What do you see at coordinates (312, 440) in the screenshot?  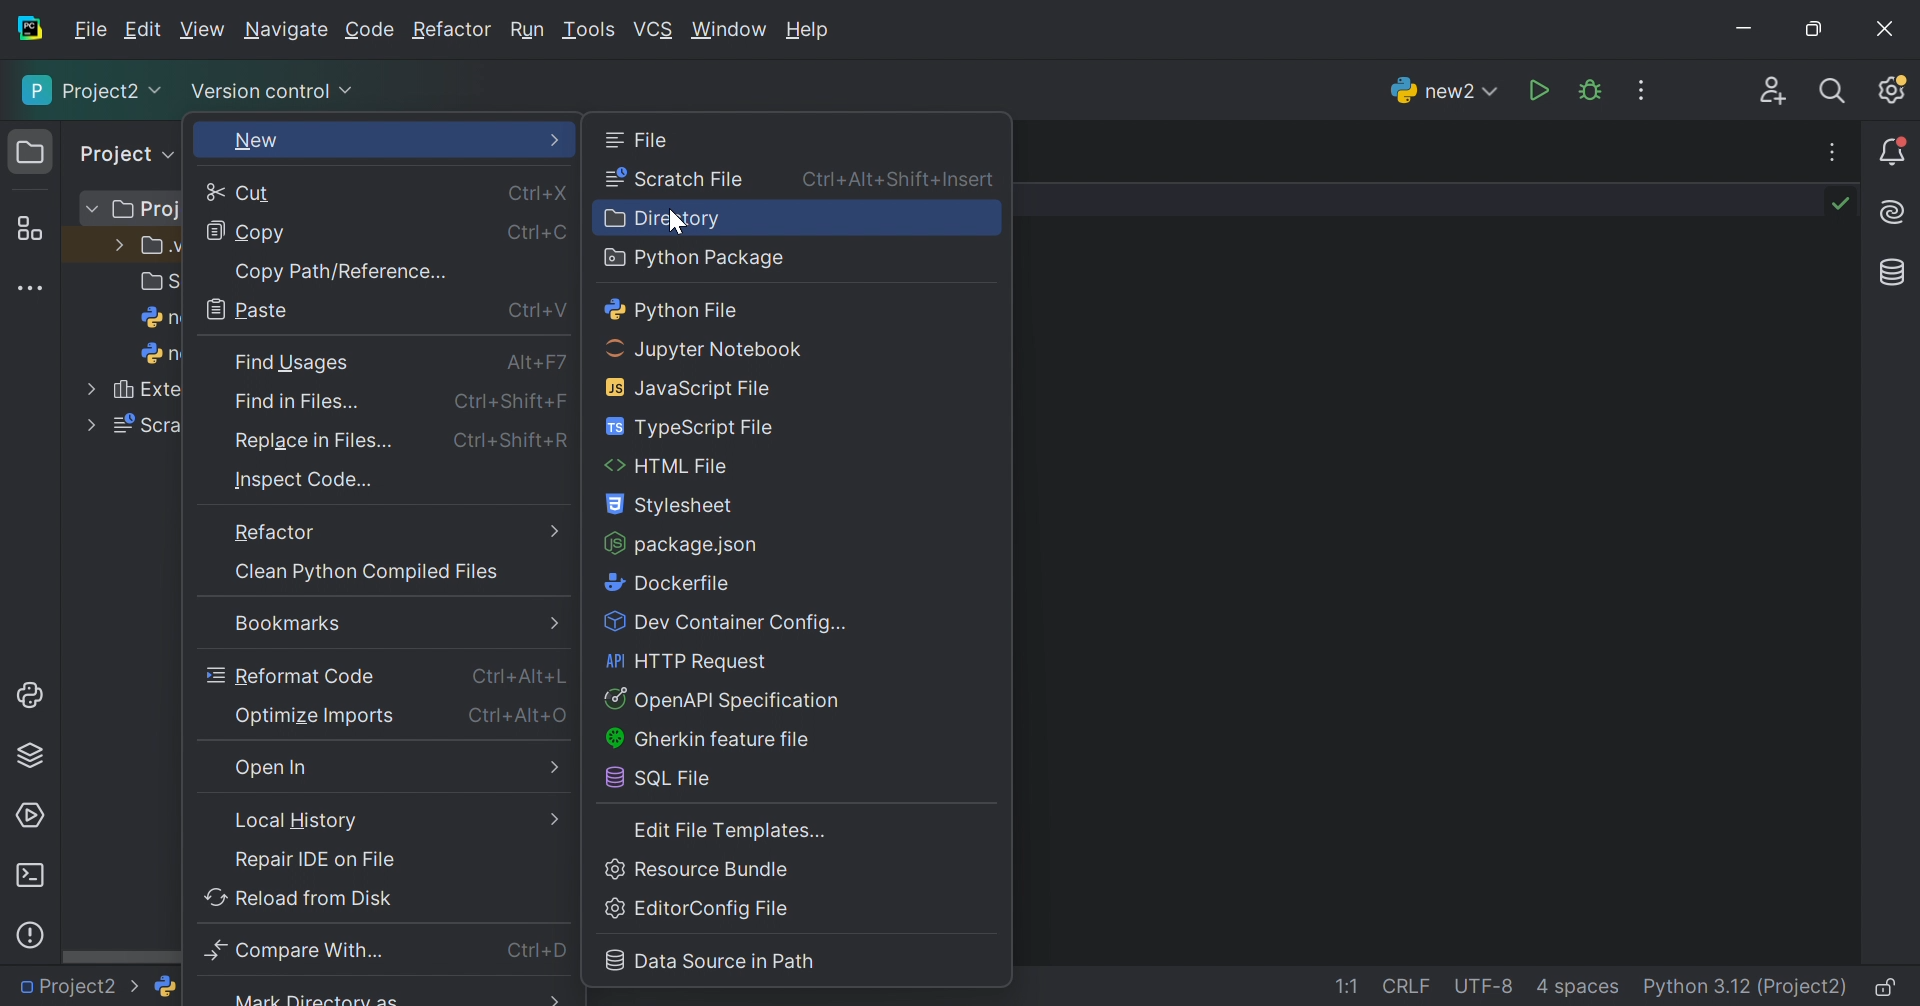 I see `Replace in file` at bounding box center [312, 440].